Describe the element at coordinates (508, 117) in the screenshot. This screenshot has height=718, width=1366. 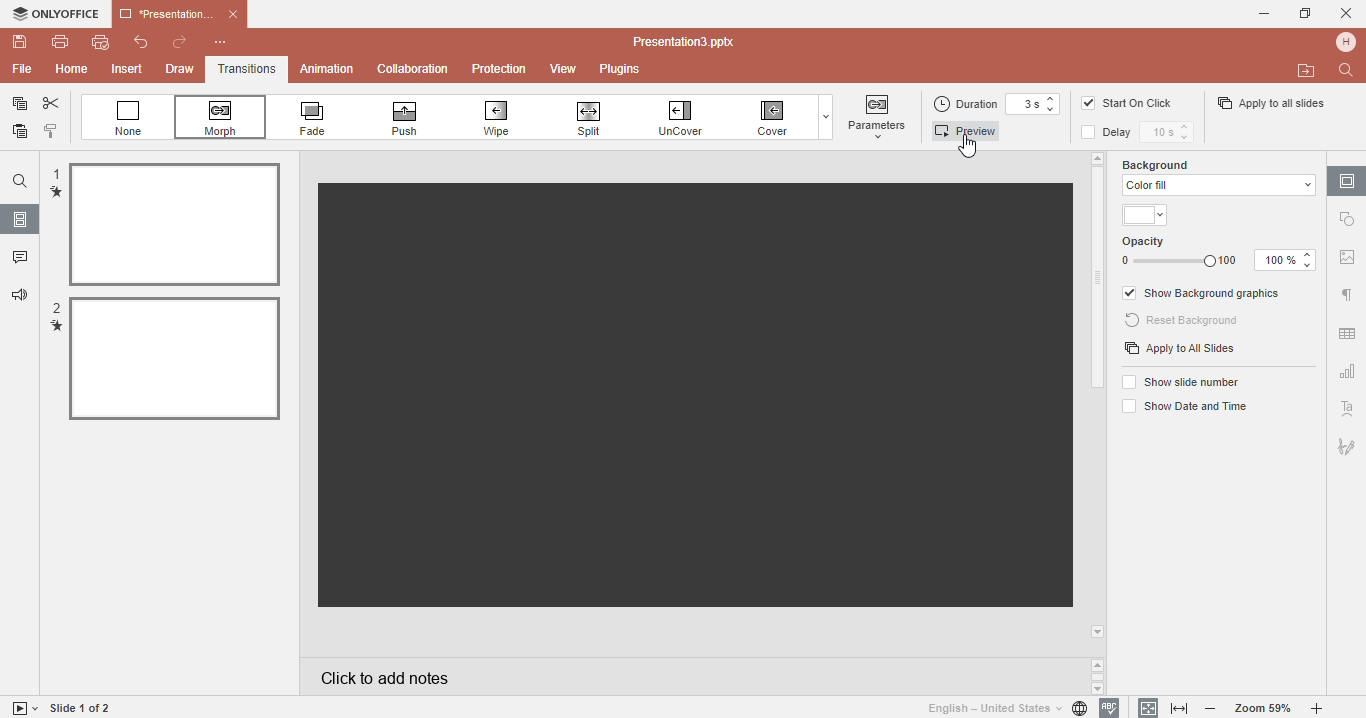
I see `Wipe` at that location.